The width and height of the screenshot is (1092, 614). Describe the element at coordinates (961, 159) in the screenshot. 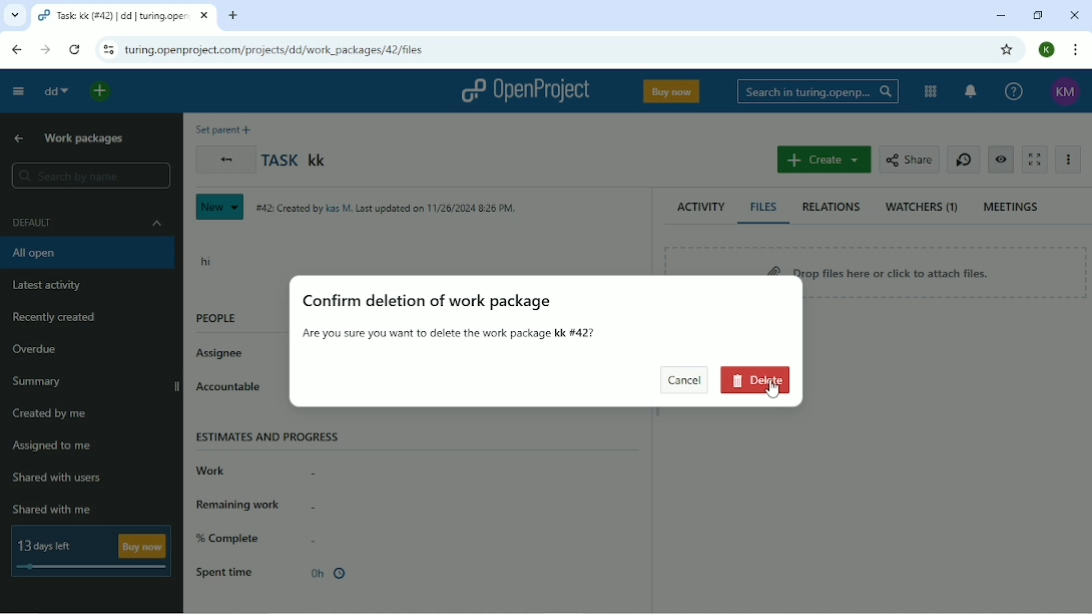

I see `Start new timer` at that location.